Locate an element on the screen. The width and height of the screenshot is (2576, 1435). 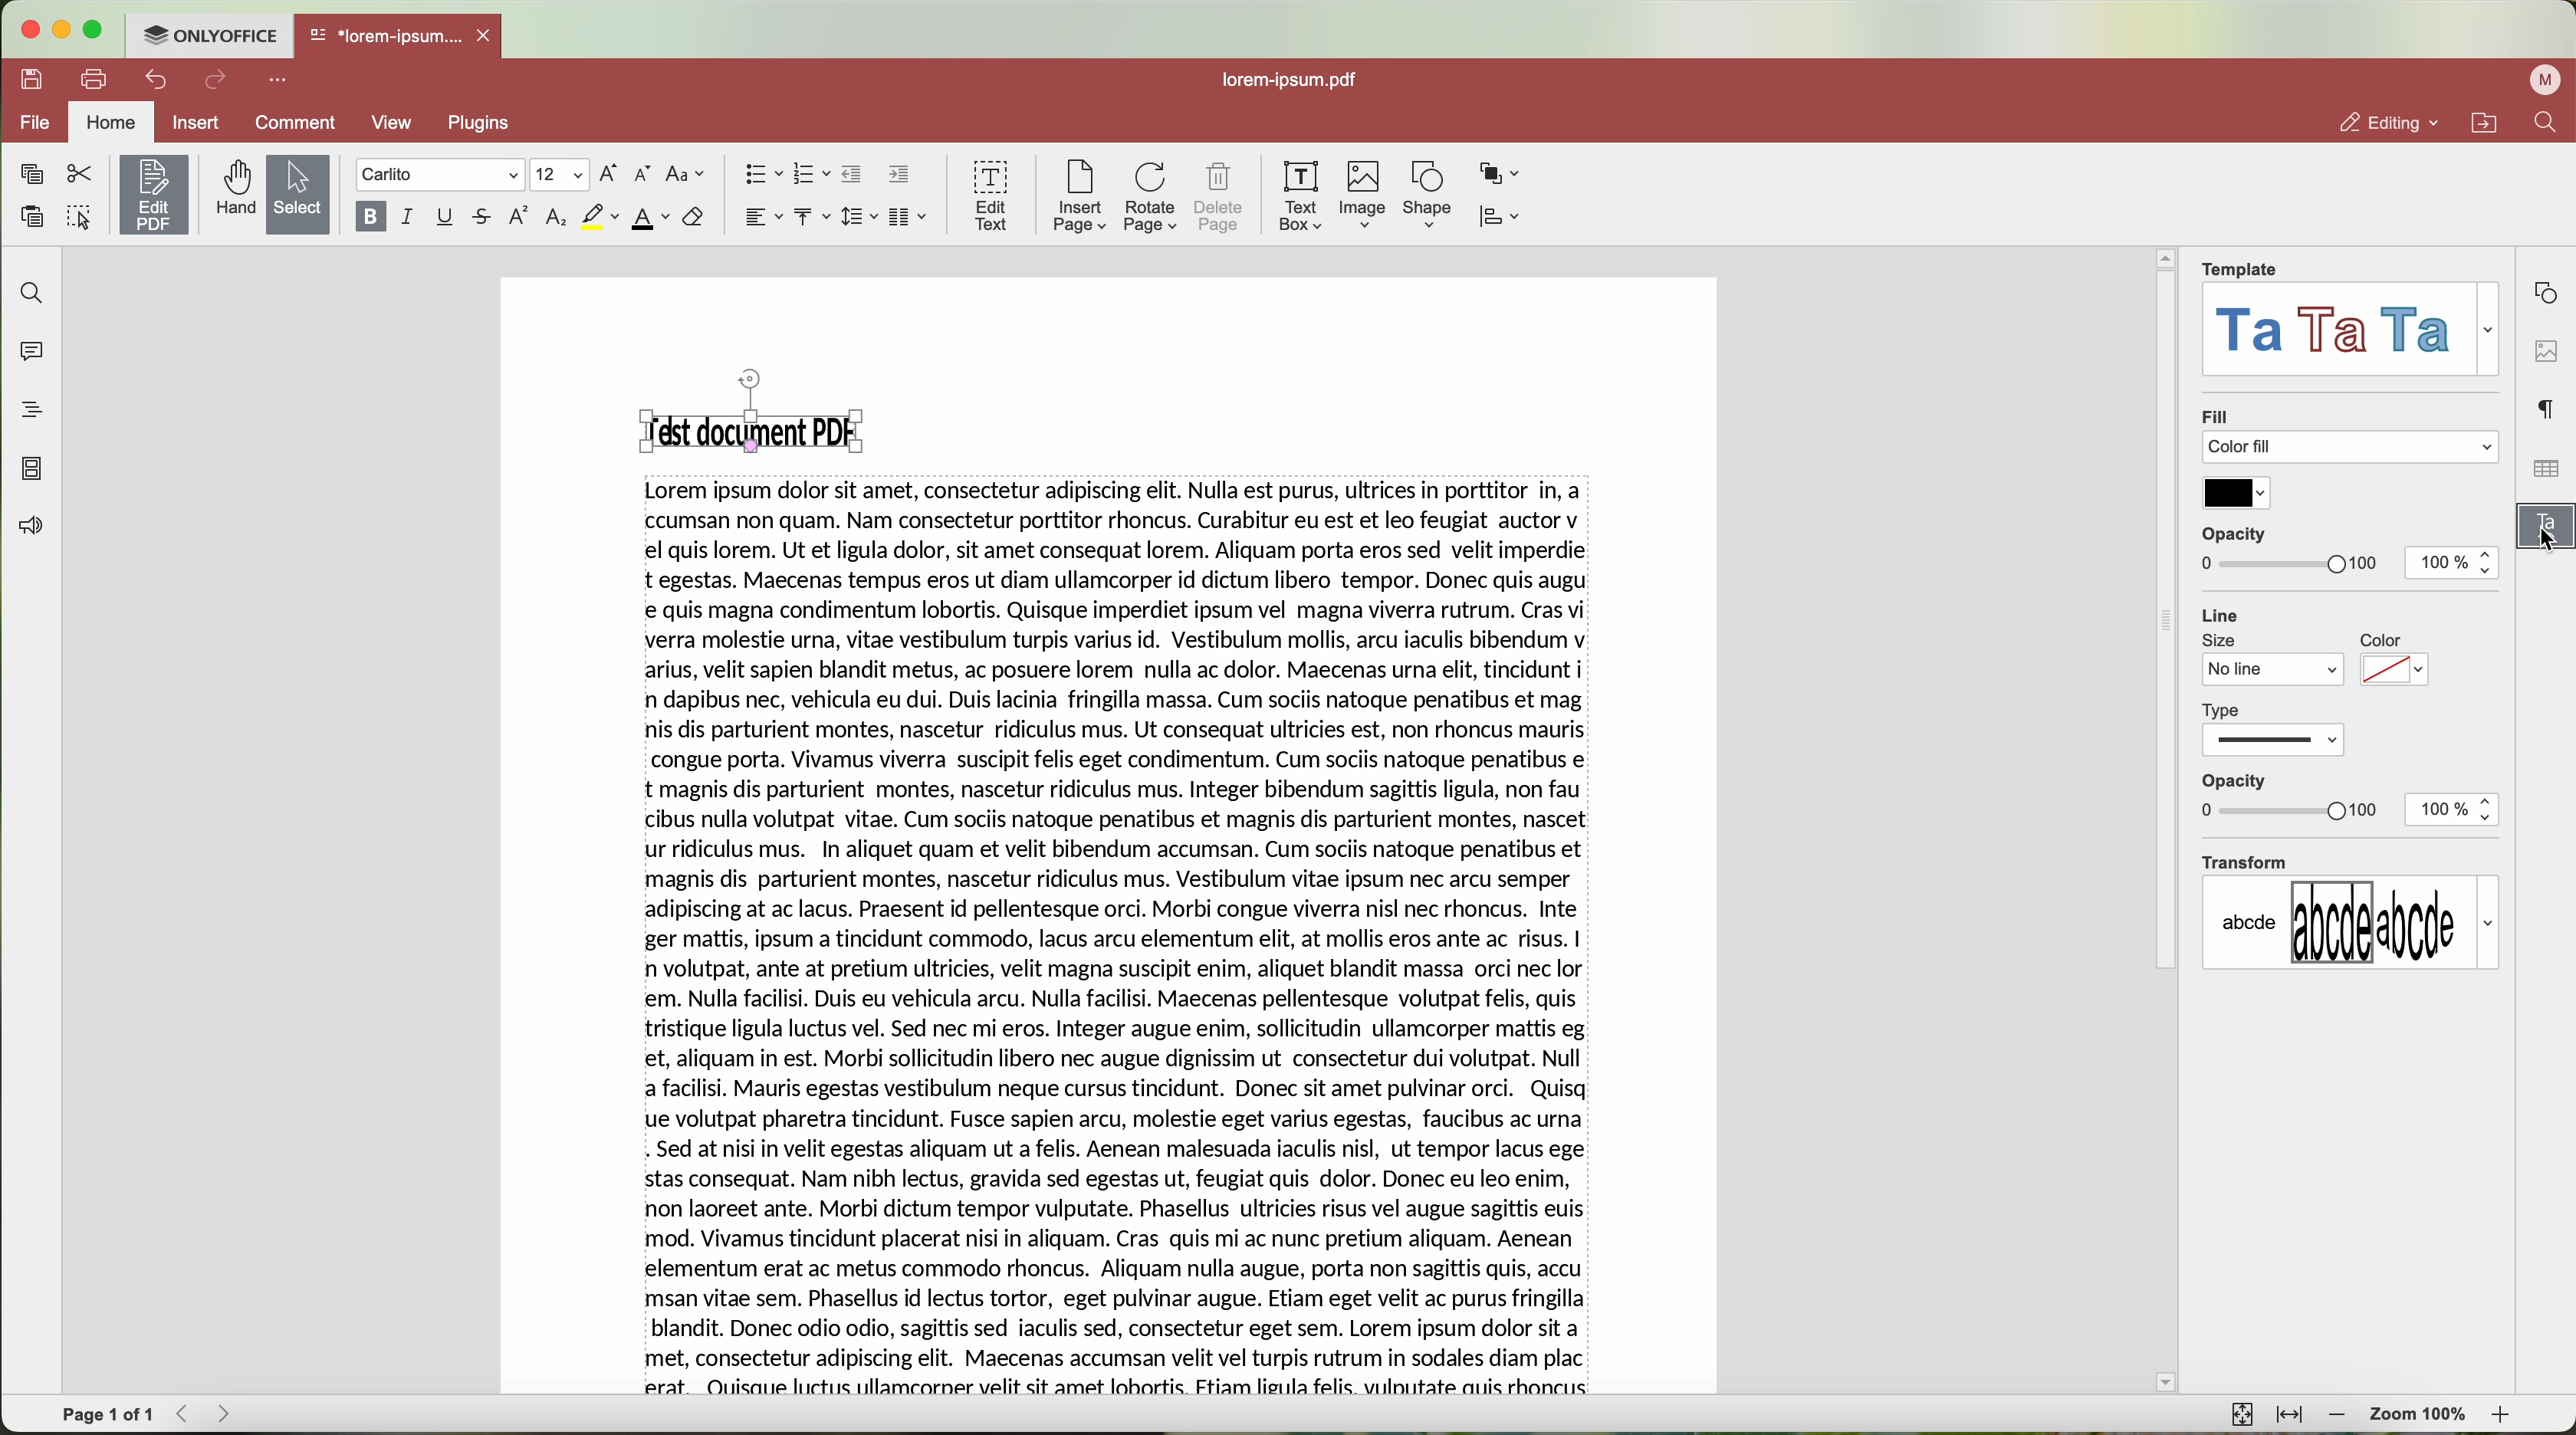
fit to page is located at coordinates (2243, 1415).